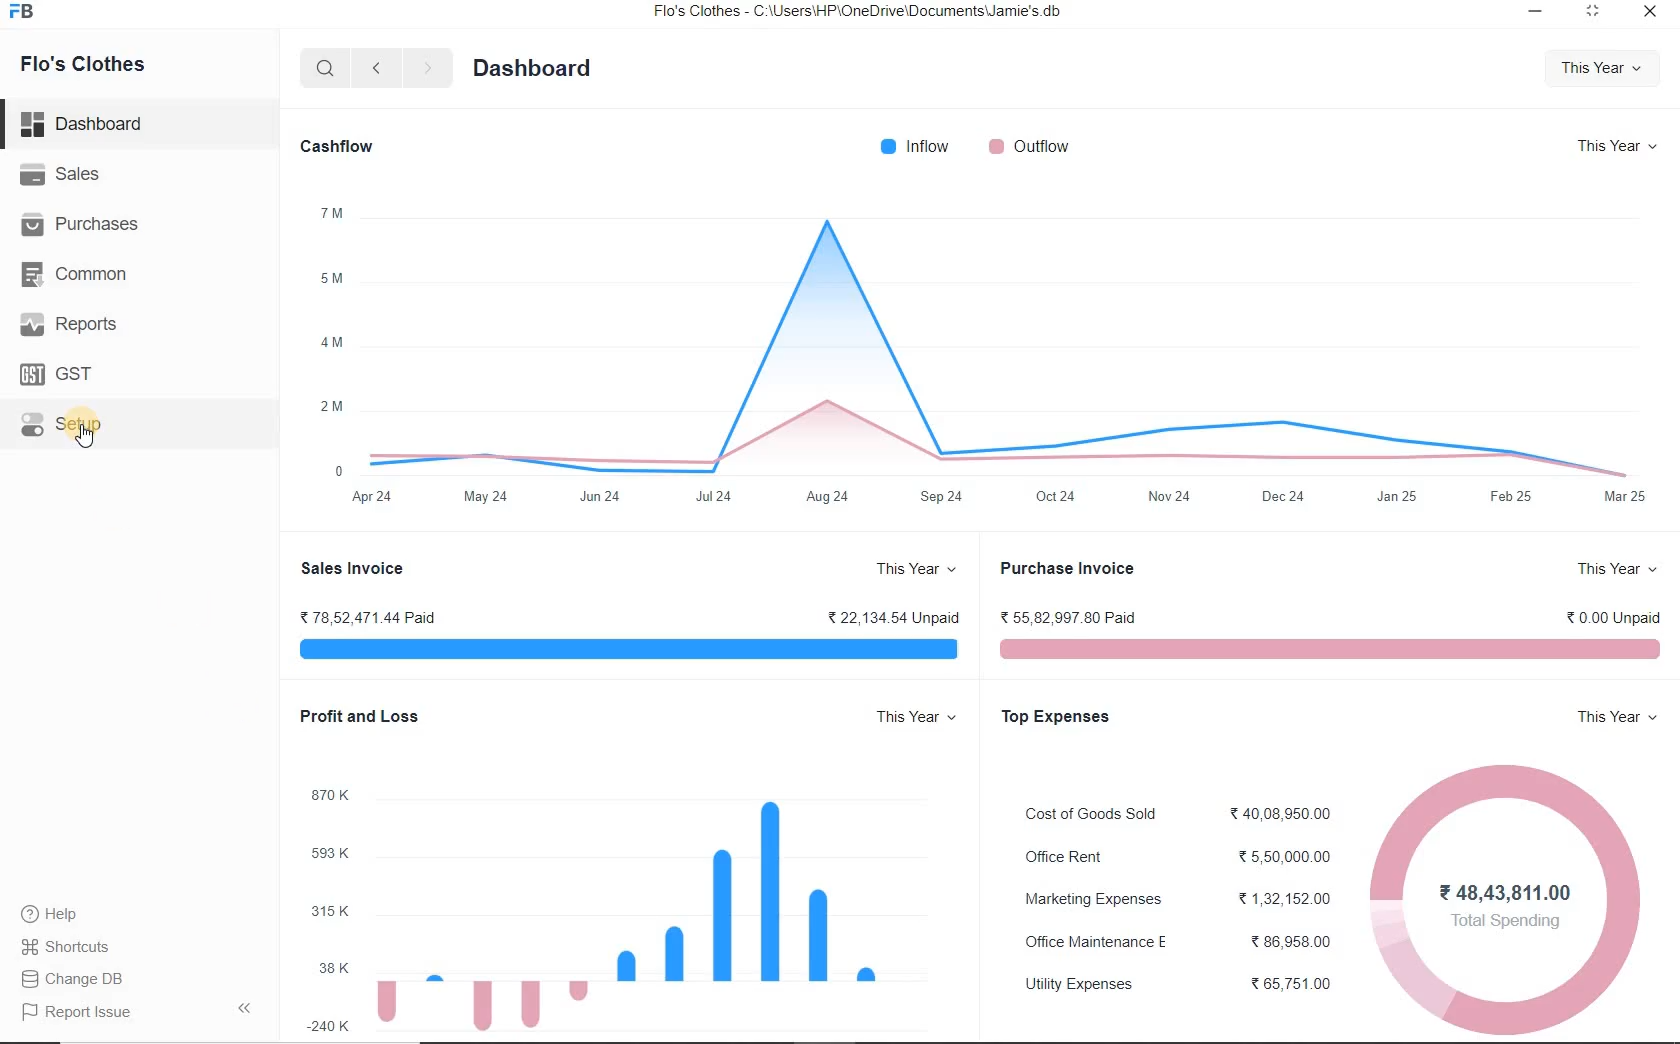 The image size is (1680, 1044). Describe the element at coordinates (1082, 987) in the screenshot. I see `utility expenses` at that location.